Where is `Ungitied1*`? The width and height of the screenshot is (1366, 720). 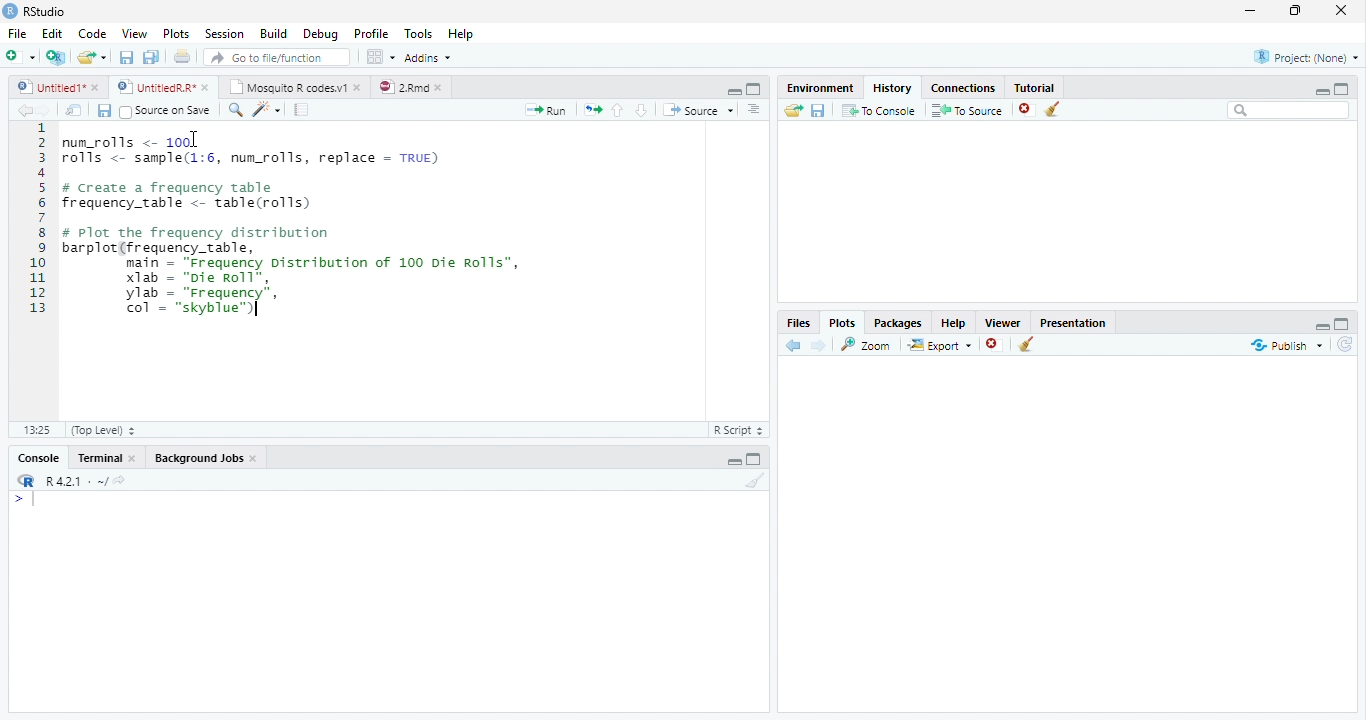
Ungitied1* is located at coordinates (57, 87).